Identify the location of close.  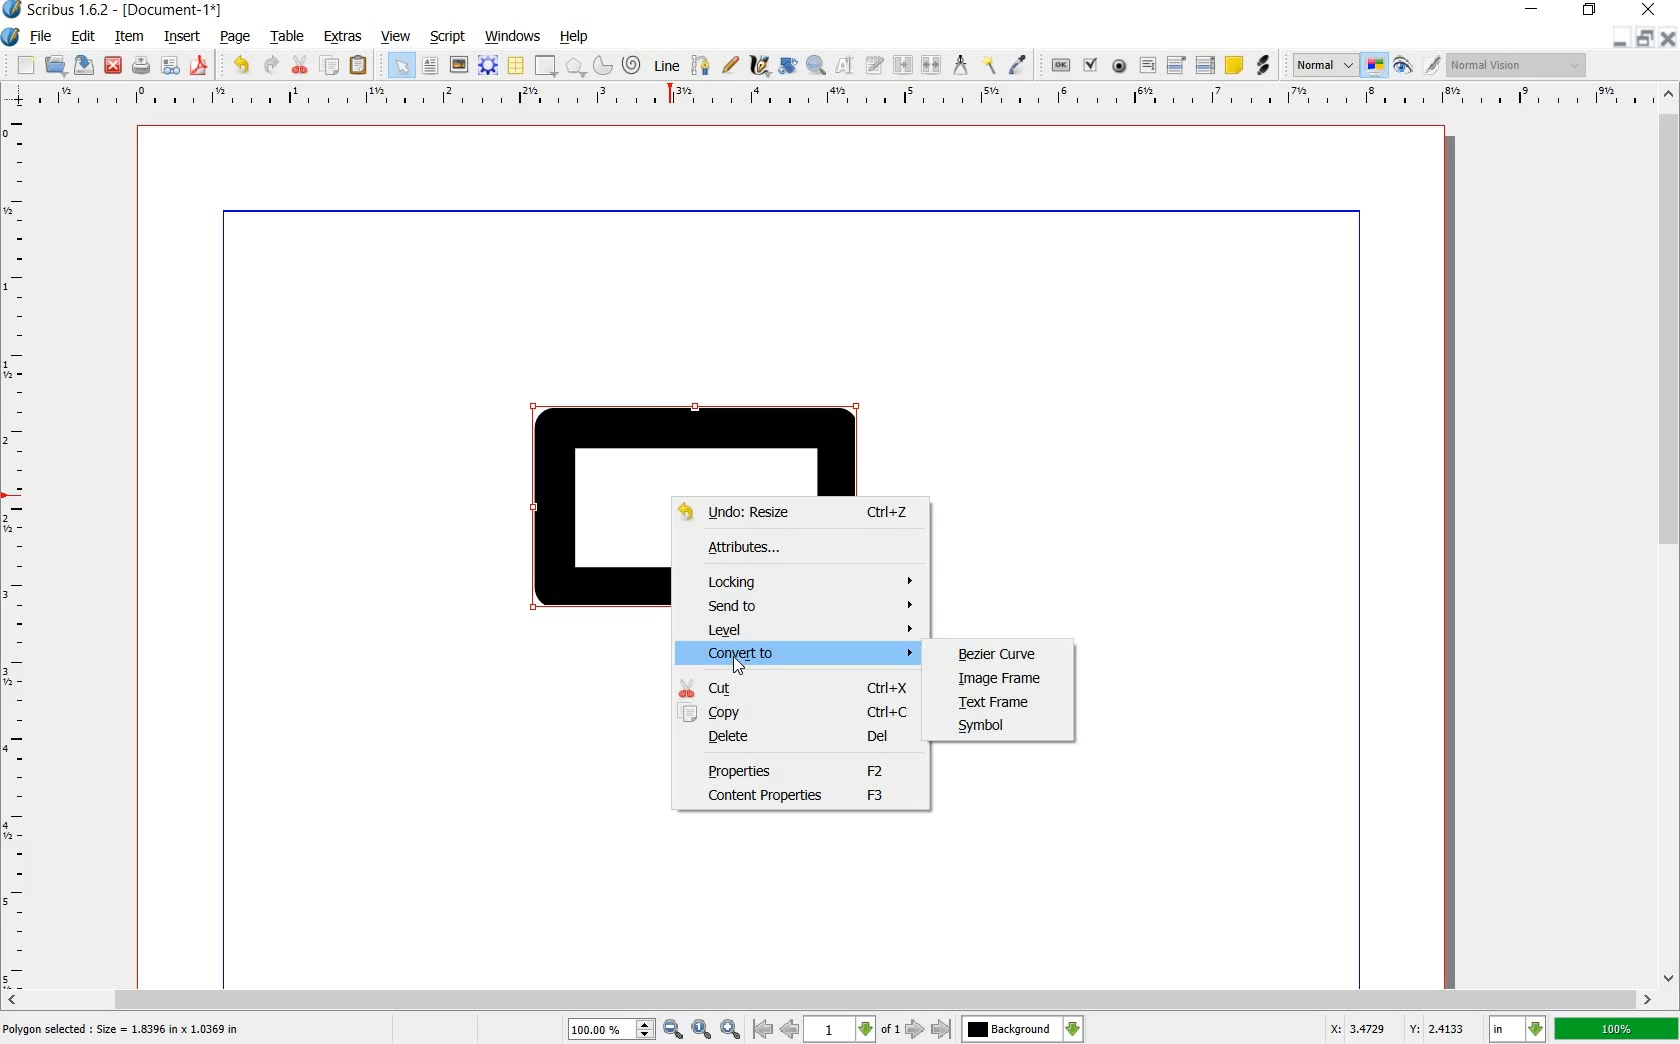
(114, 64).